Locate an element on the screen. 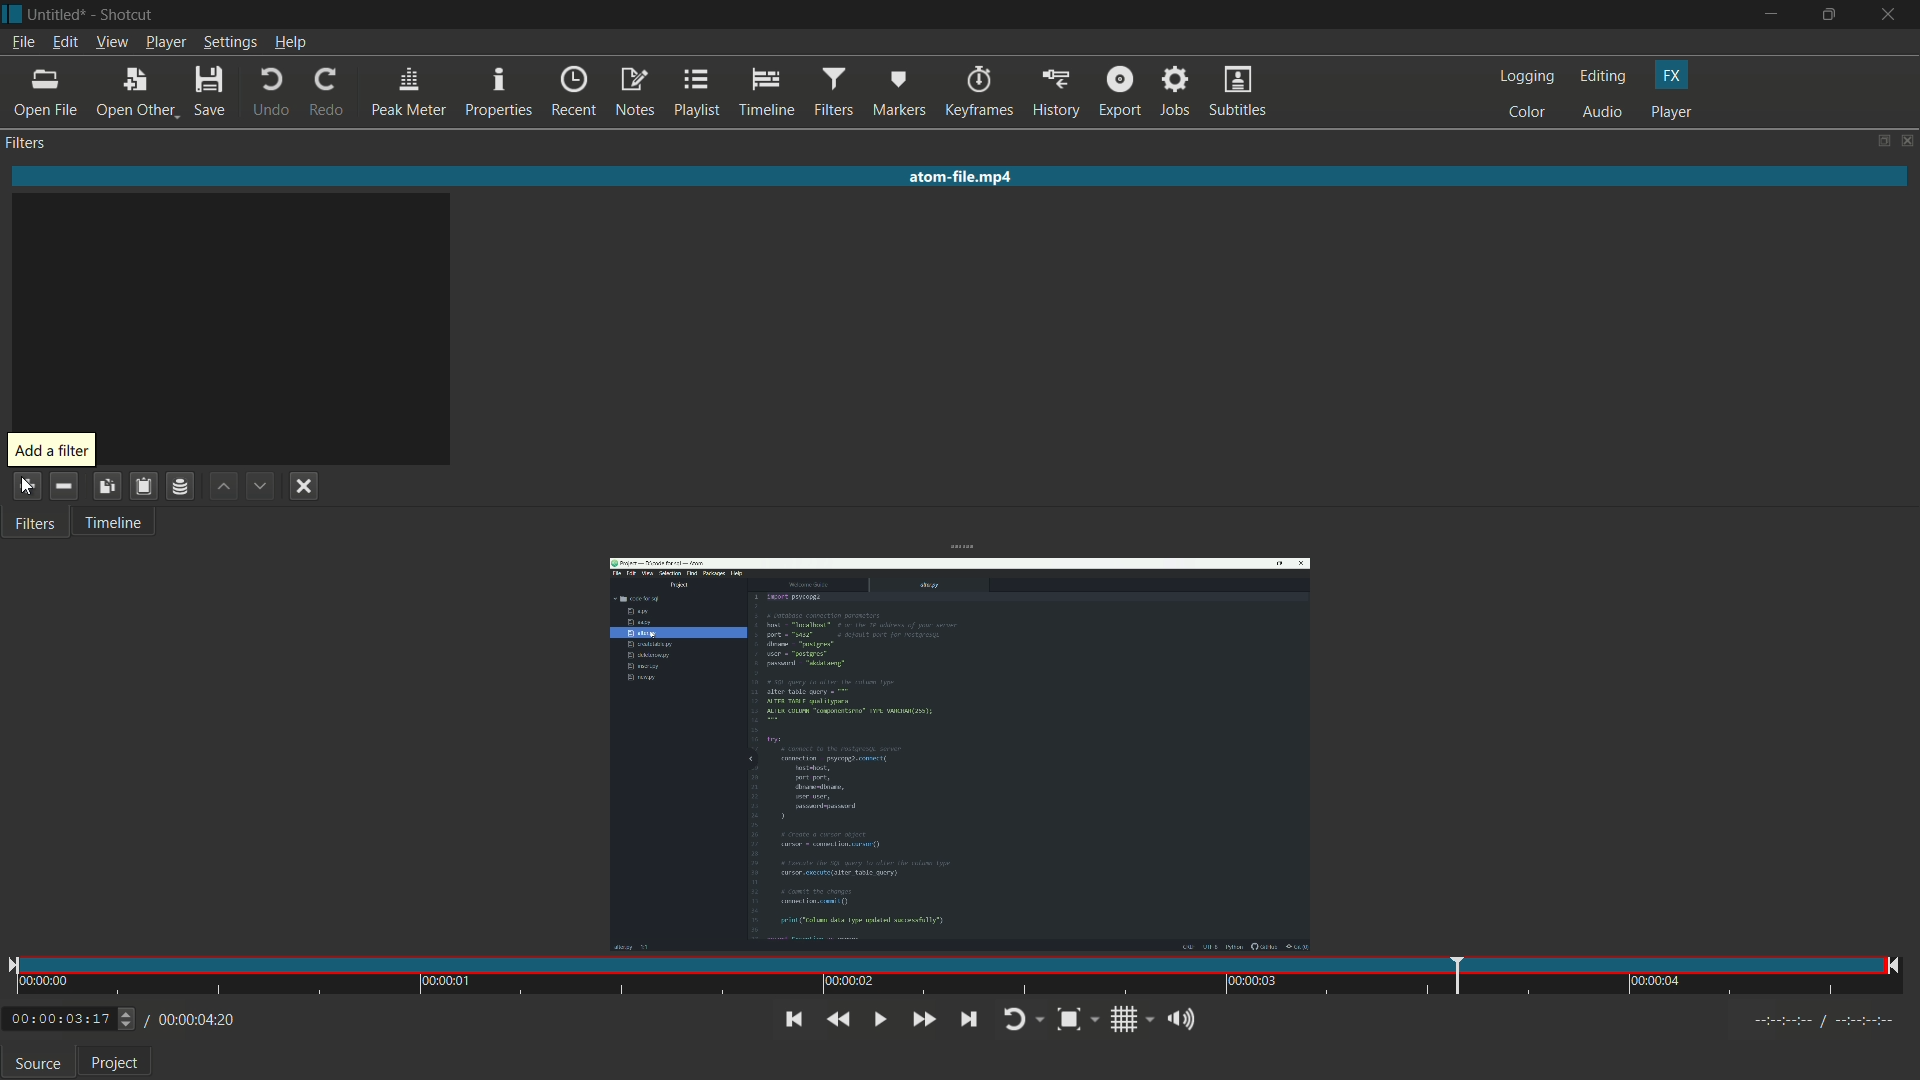  show volume control is located at coordinates (1179, 1018).